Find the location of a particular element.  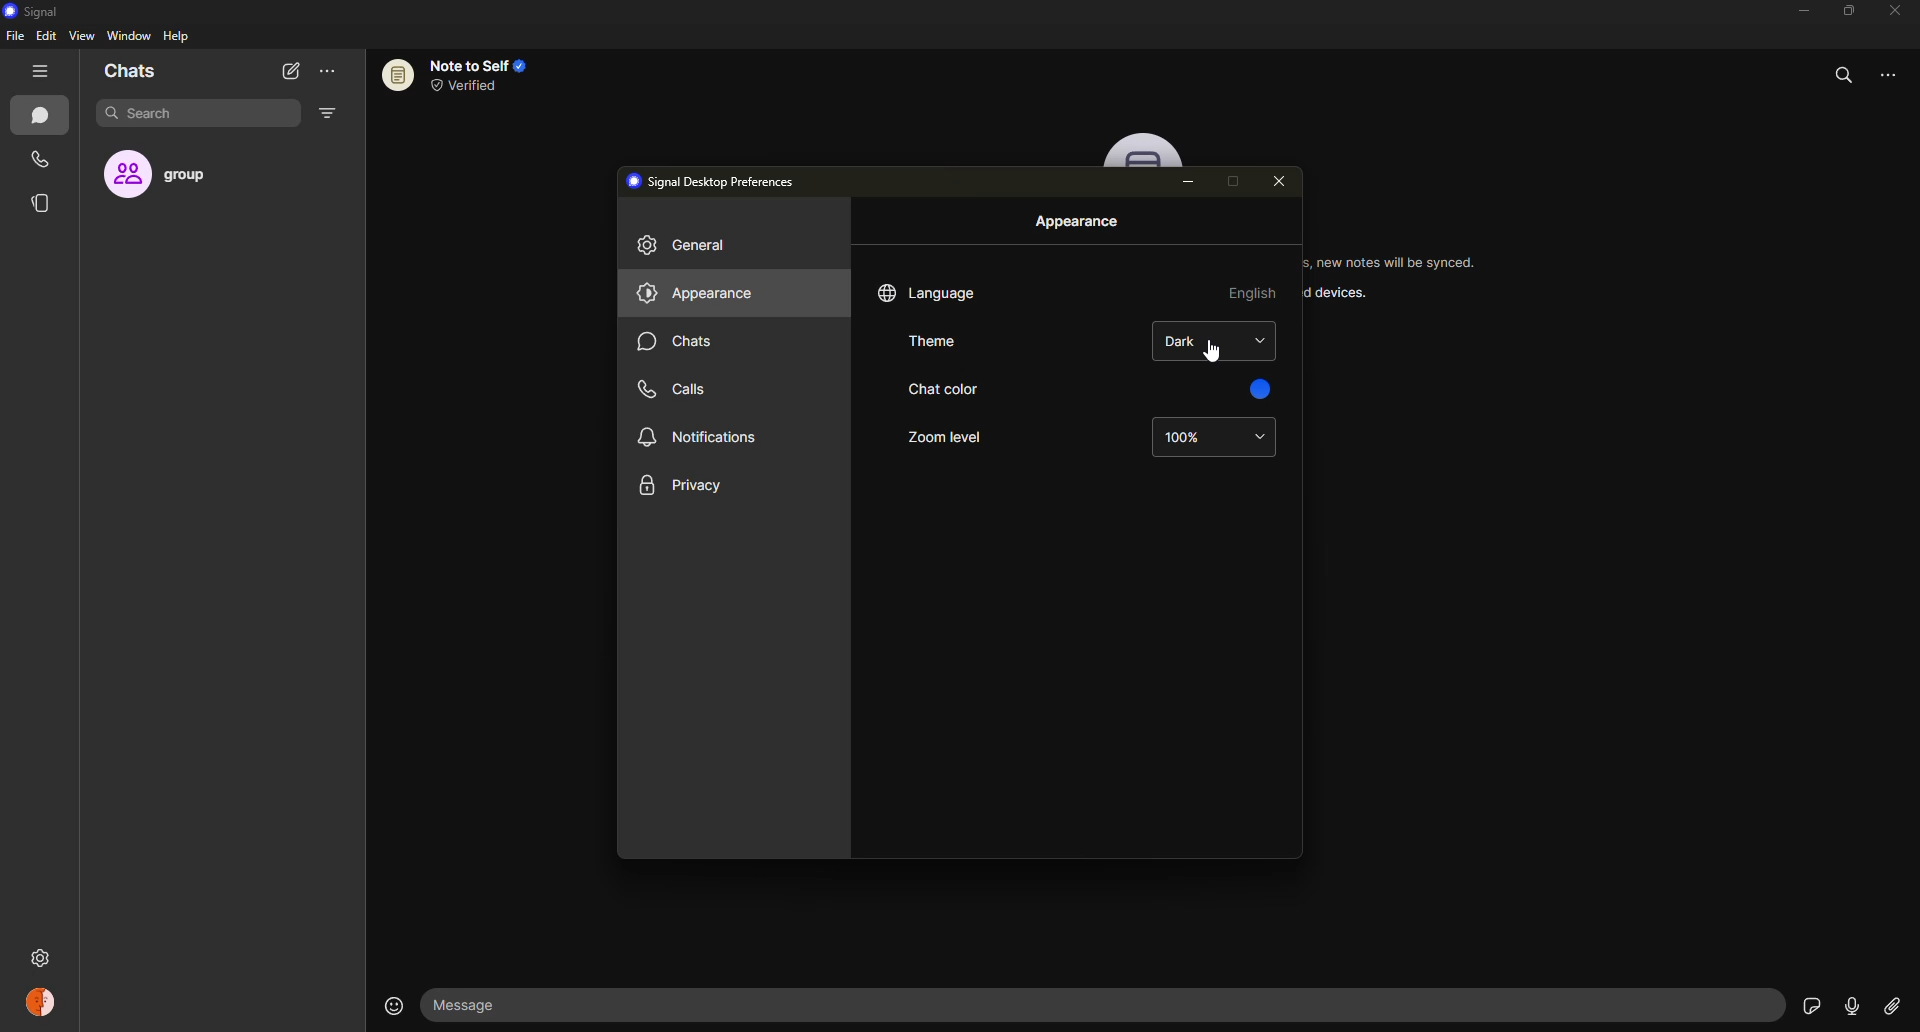

settings is located at coordinates (132, 958).